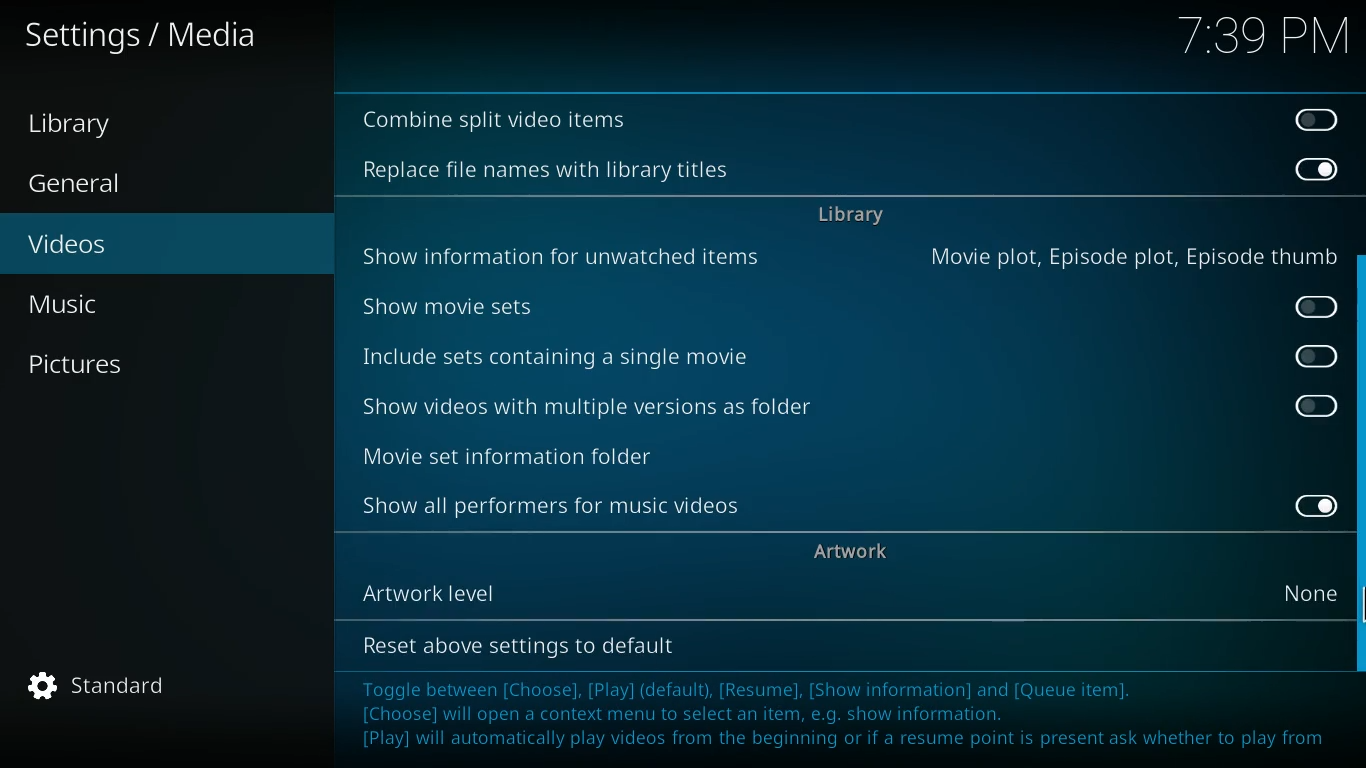  What do you see at coordinates (109, 686) in the screenshot?
I see `standard` at bounding box center [109, 686].